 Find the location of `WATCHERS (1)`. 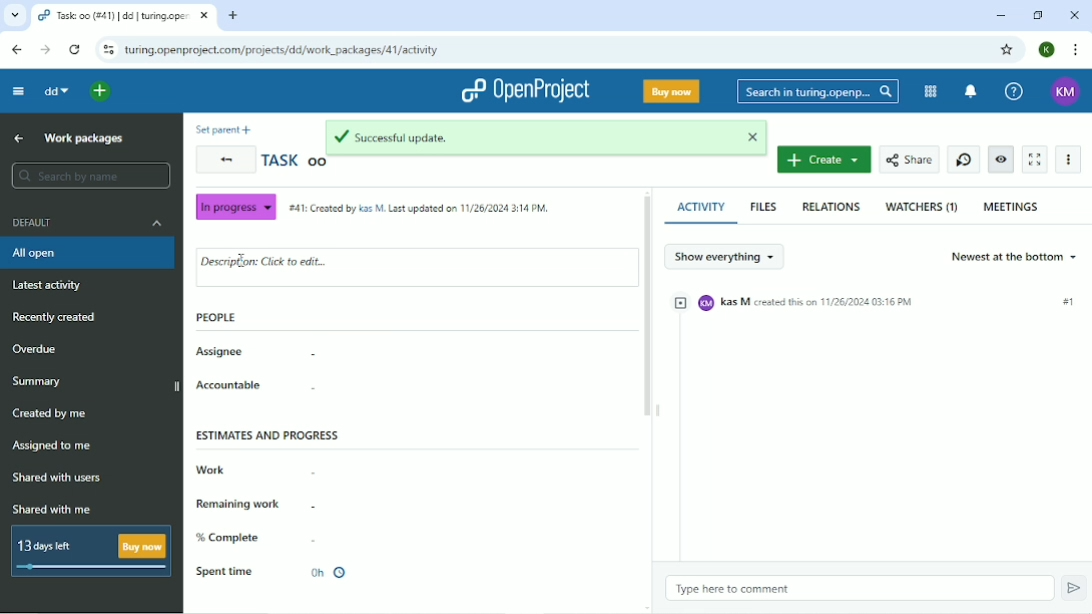

WATCHERS (1) is located at coordinates (921, 207).